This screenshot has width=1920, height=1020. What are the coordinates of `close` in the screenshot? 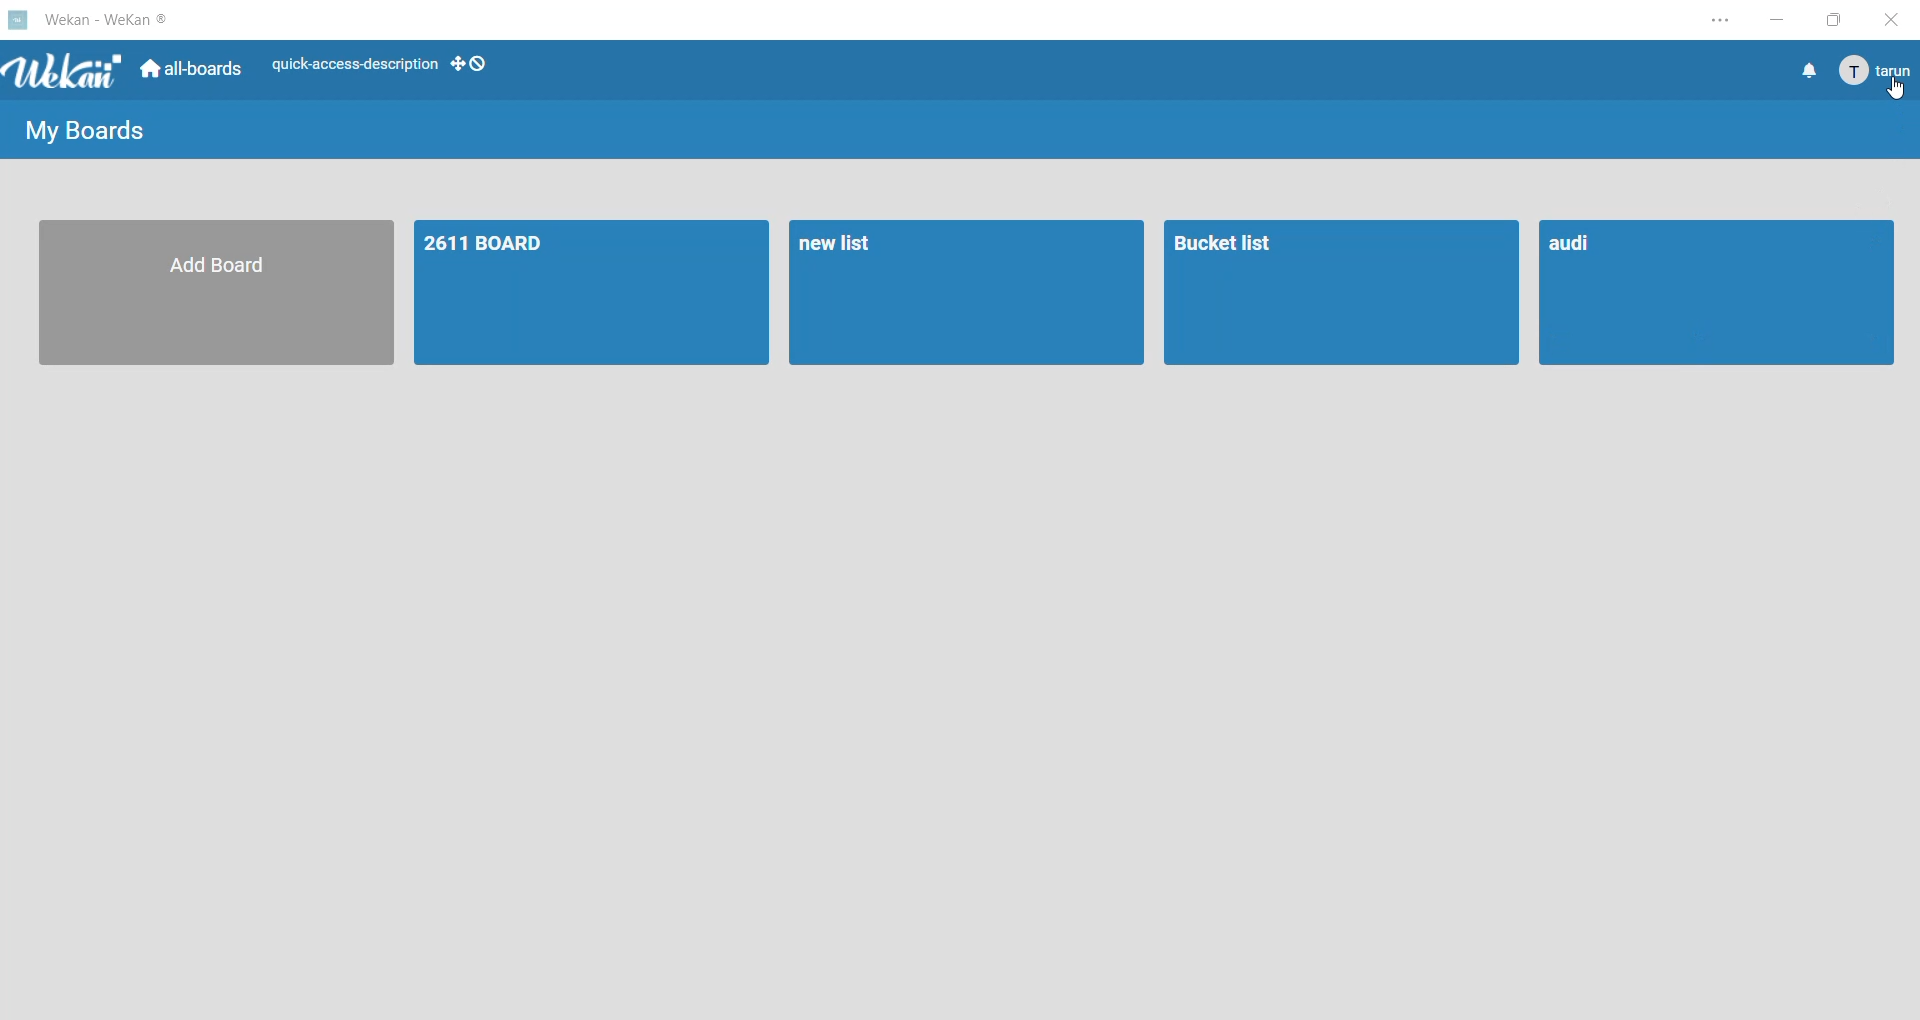 It's located at (1890, 18).